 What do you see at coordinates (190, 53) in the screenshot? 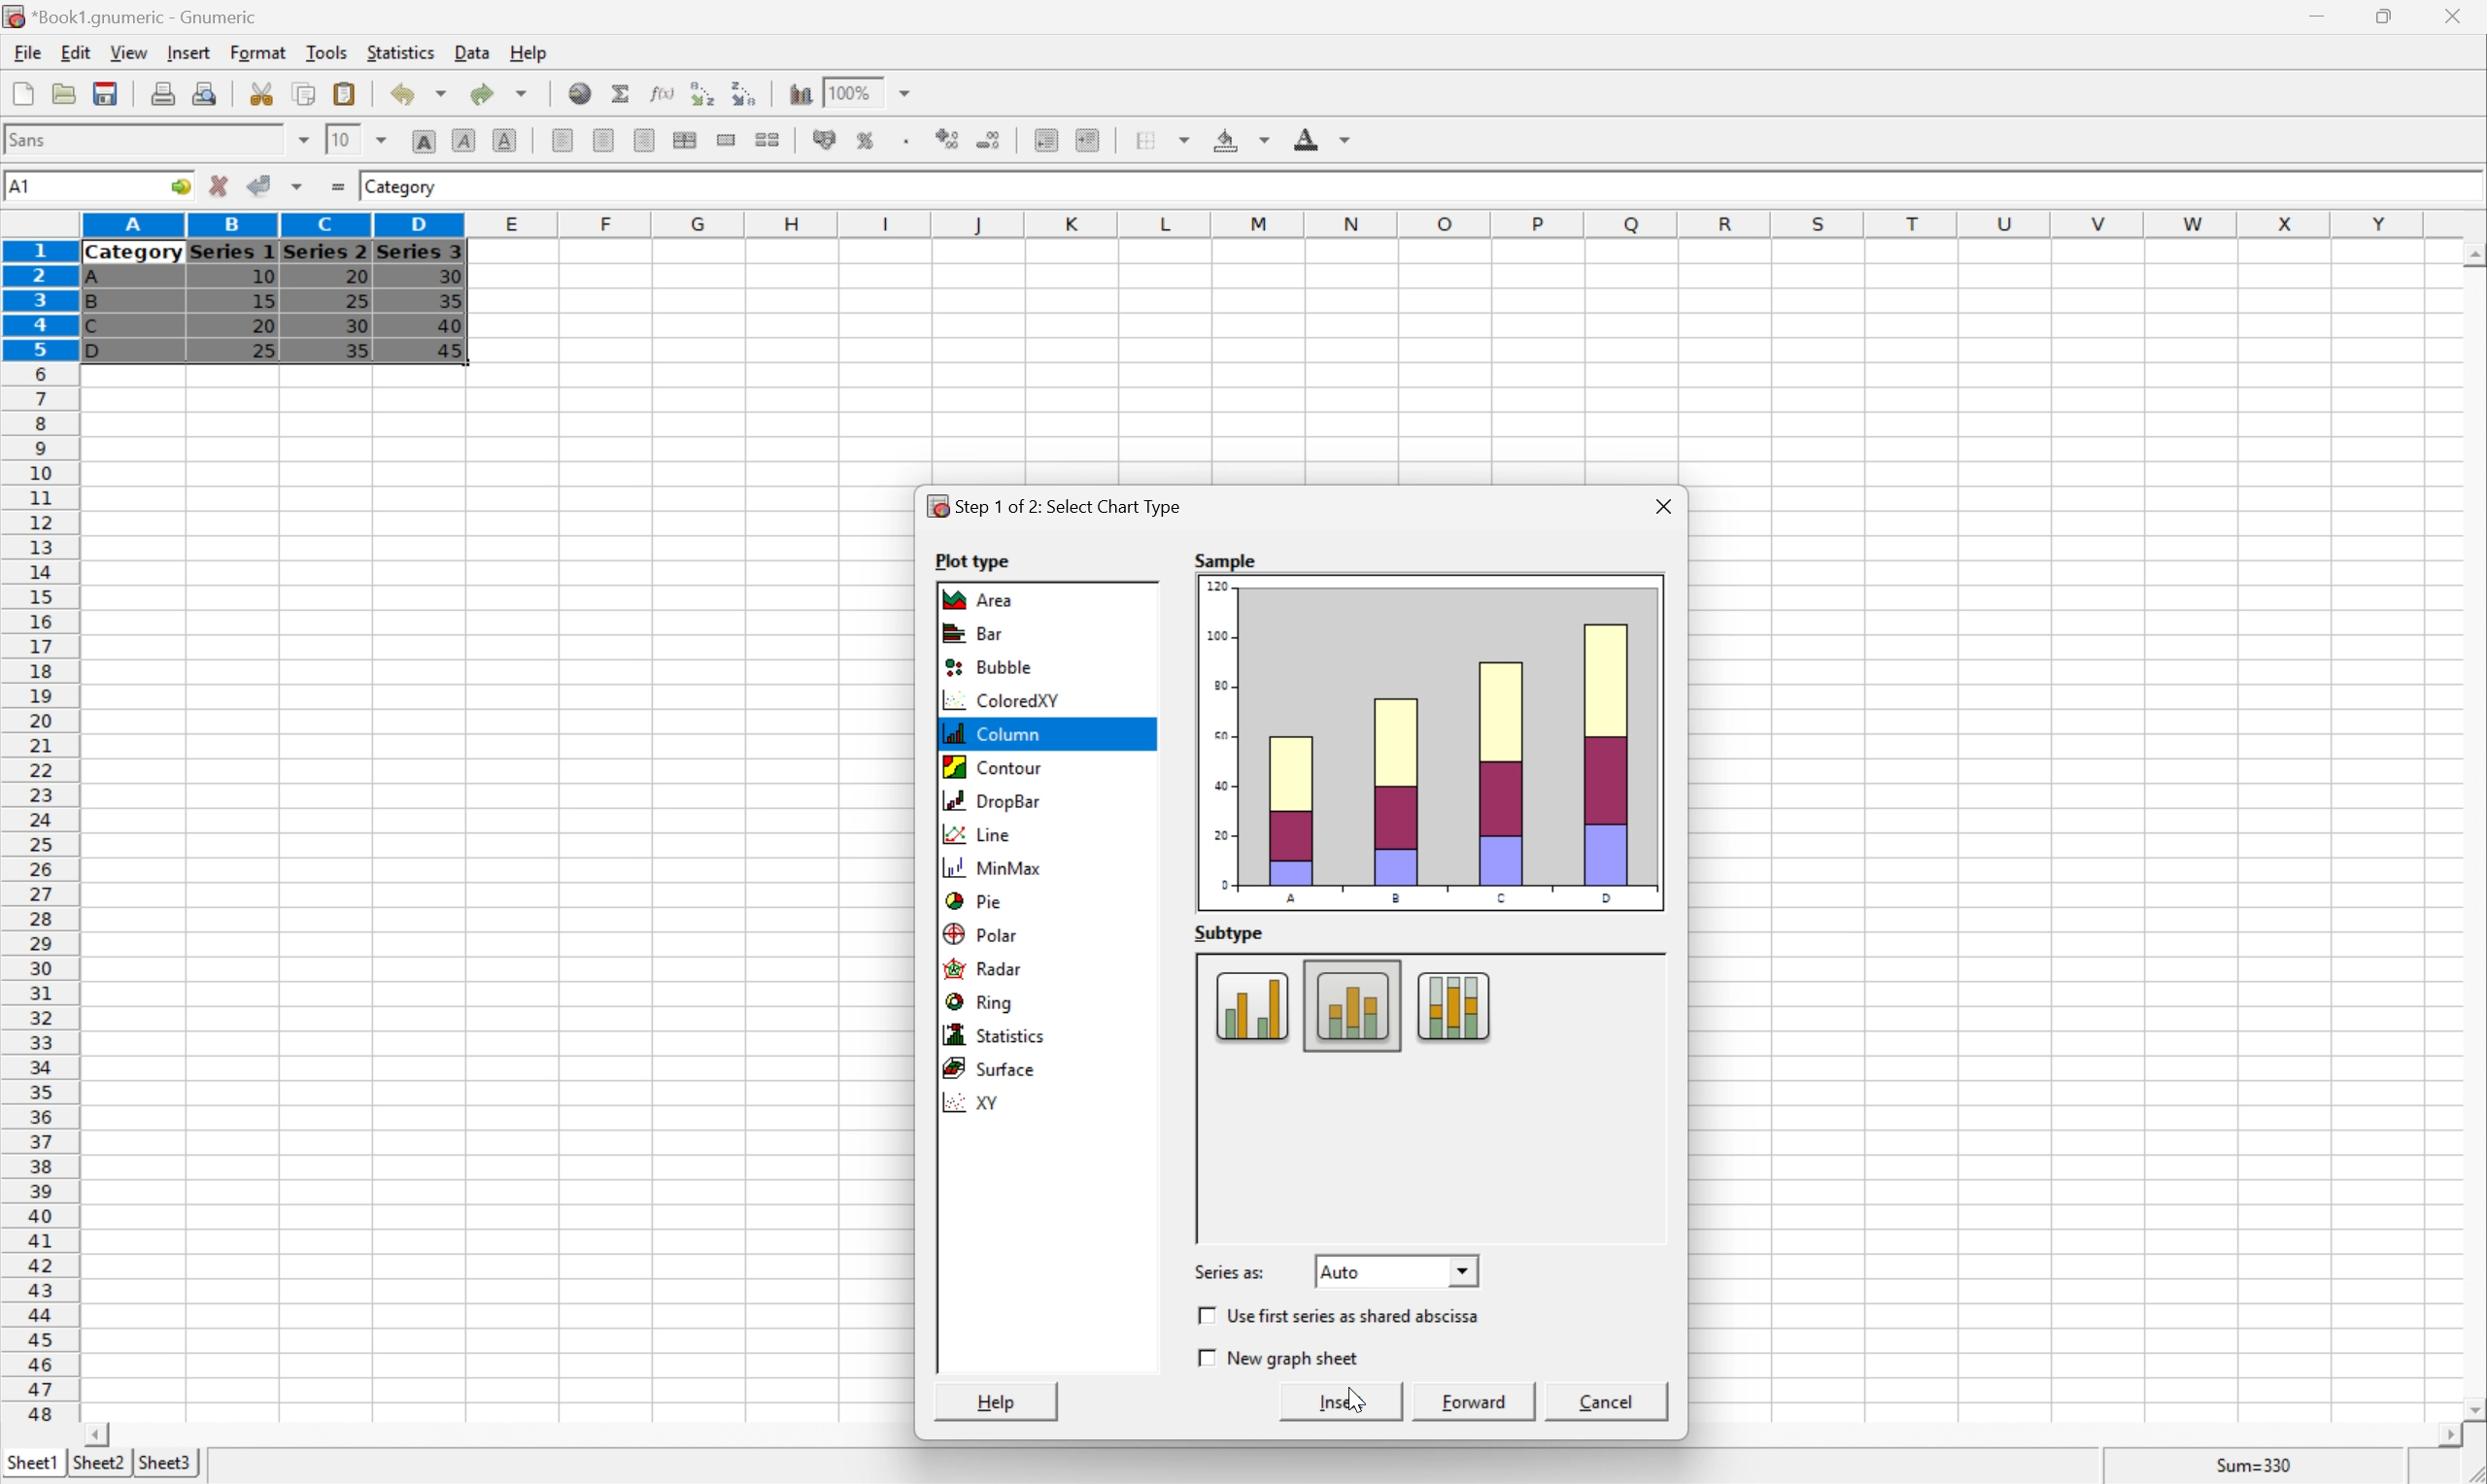
I see `Insert` at bounding box center [190, 53].